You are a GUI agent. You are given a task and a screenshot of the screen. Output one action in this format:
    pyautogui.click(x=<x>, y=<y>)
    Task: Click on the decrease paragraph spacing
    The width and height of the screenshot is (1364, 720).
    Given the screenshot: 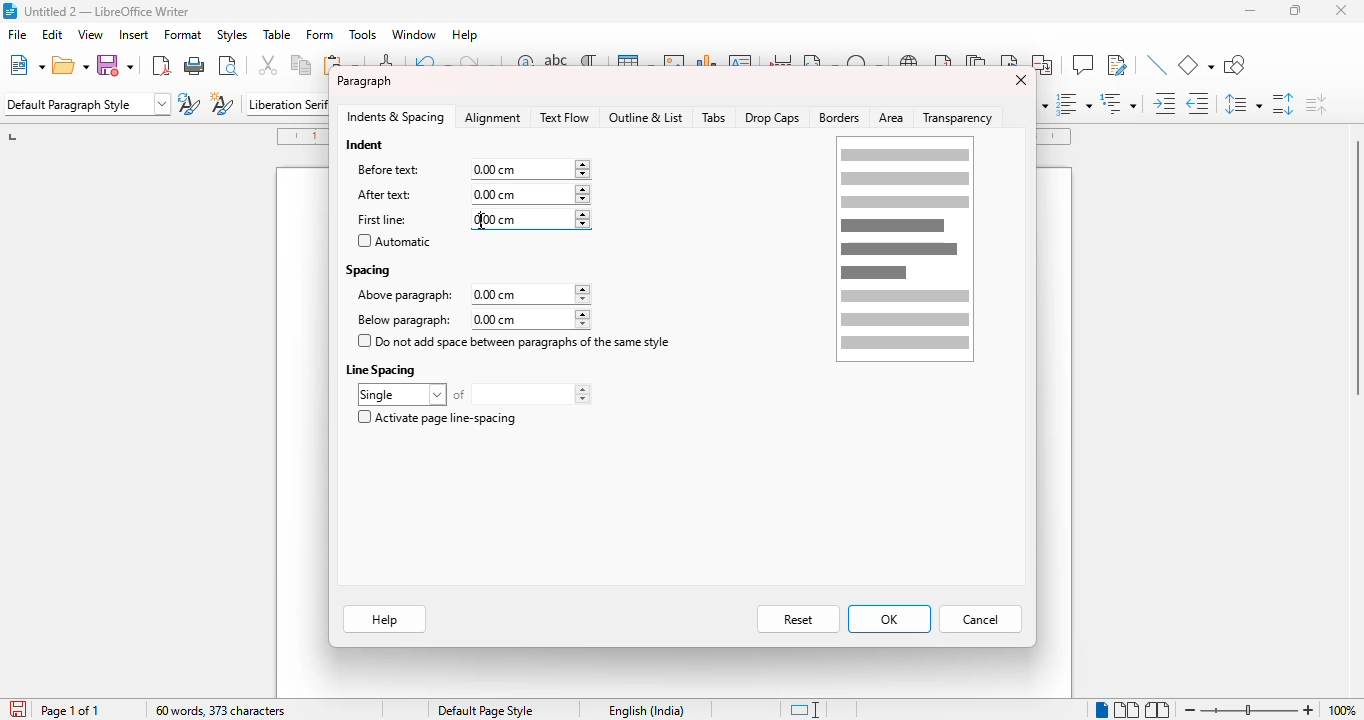 What is the action you would take?
    pyautogui.click(x=1315, y=103)
    